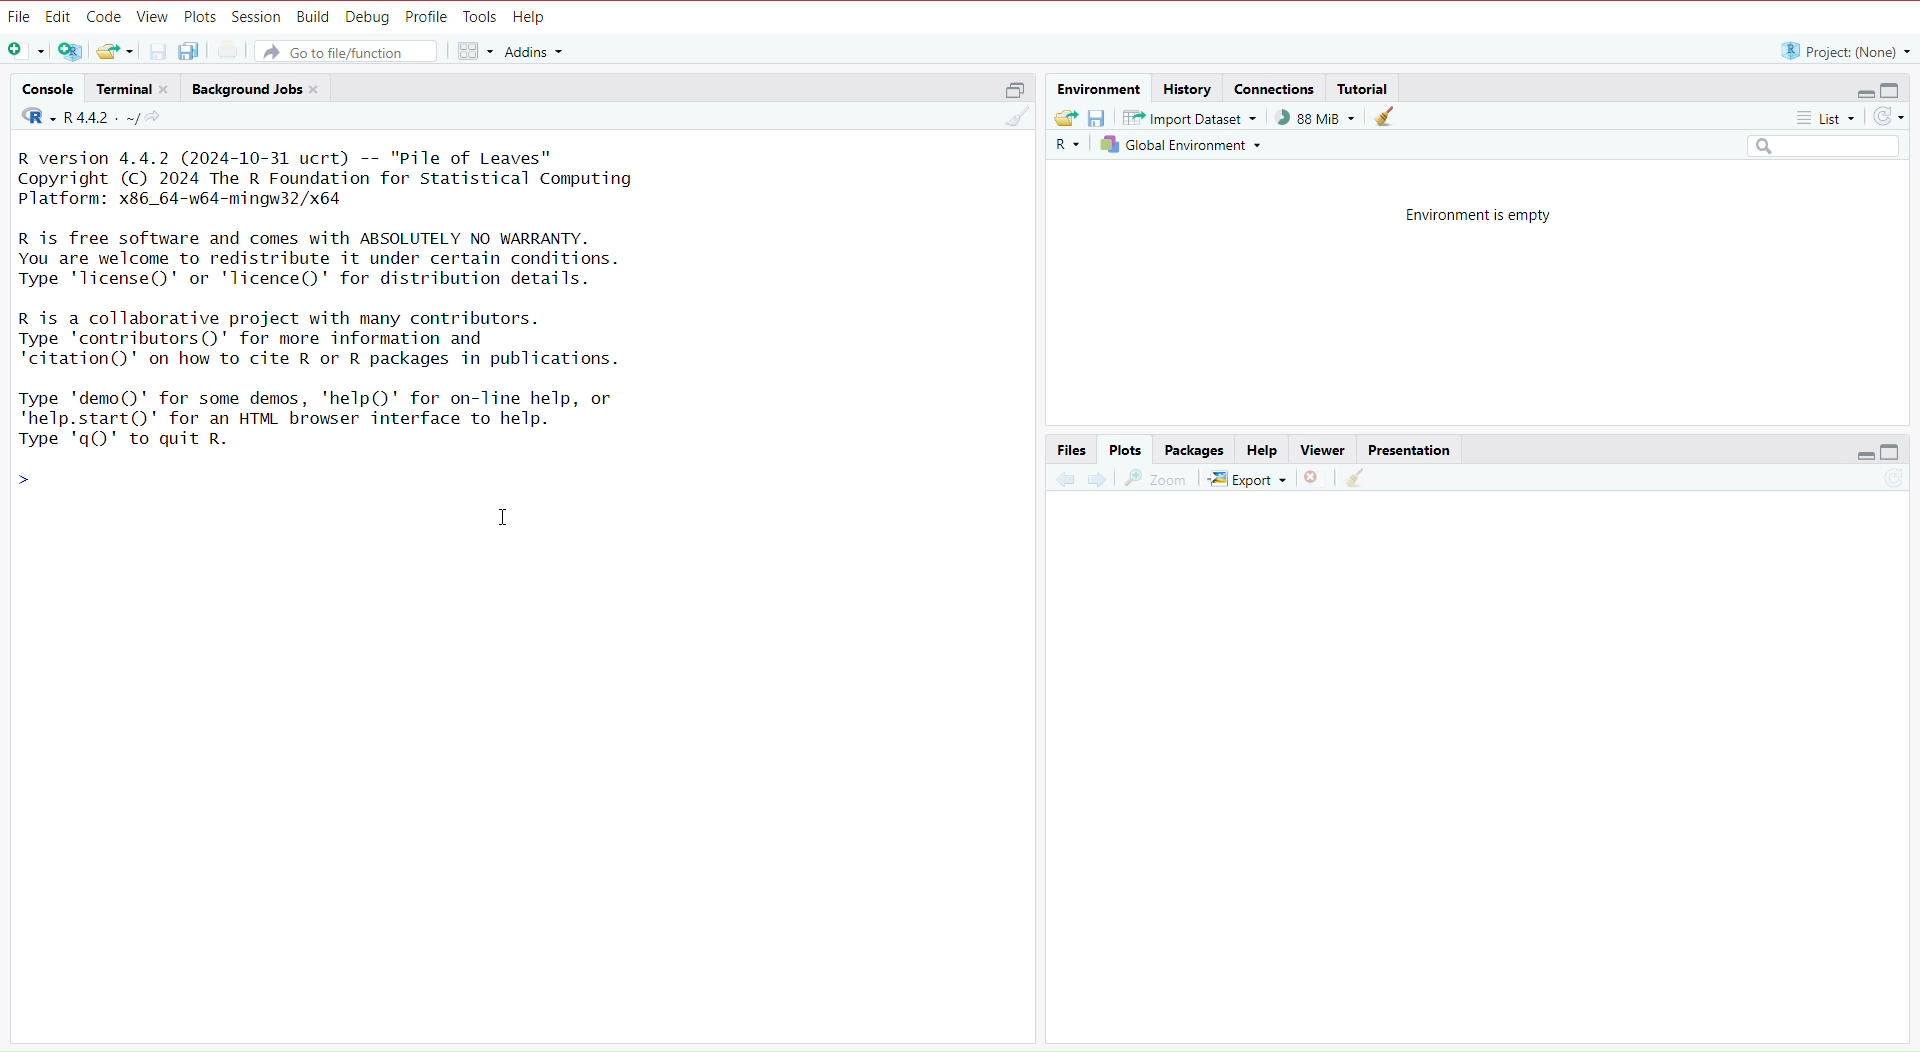  Describe the element at coordinates (1196, 450) in the screenshot. I see `packages` at that location.